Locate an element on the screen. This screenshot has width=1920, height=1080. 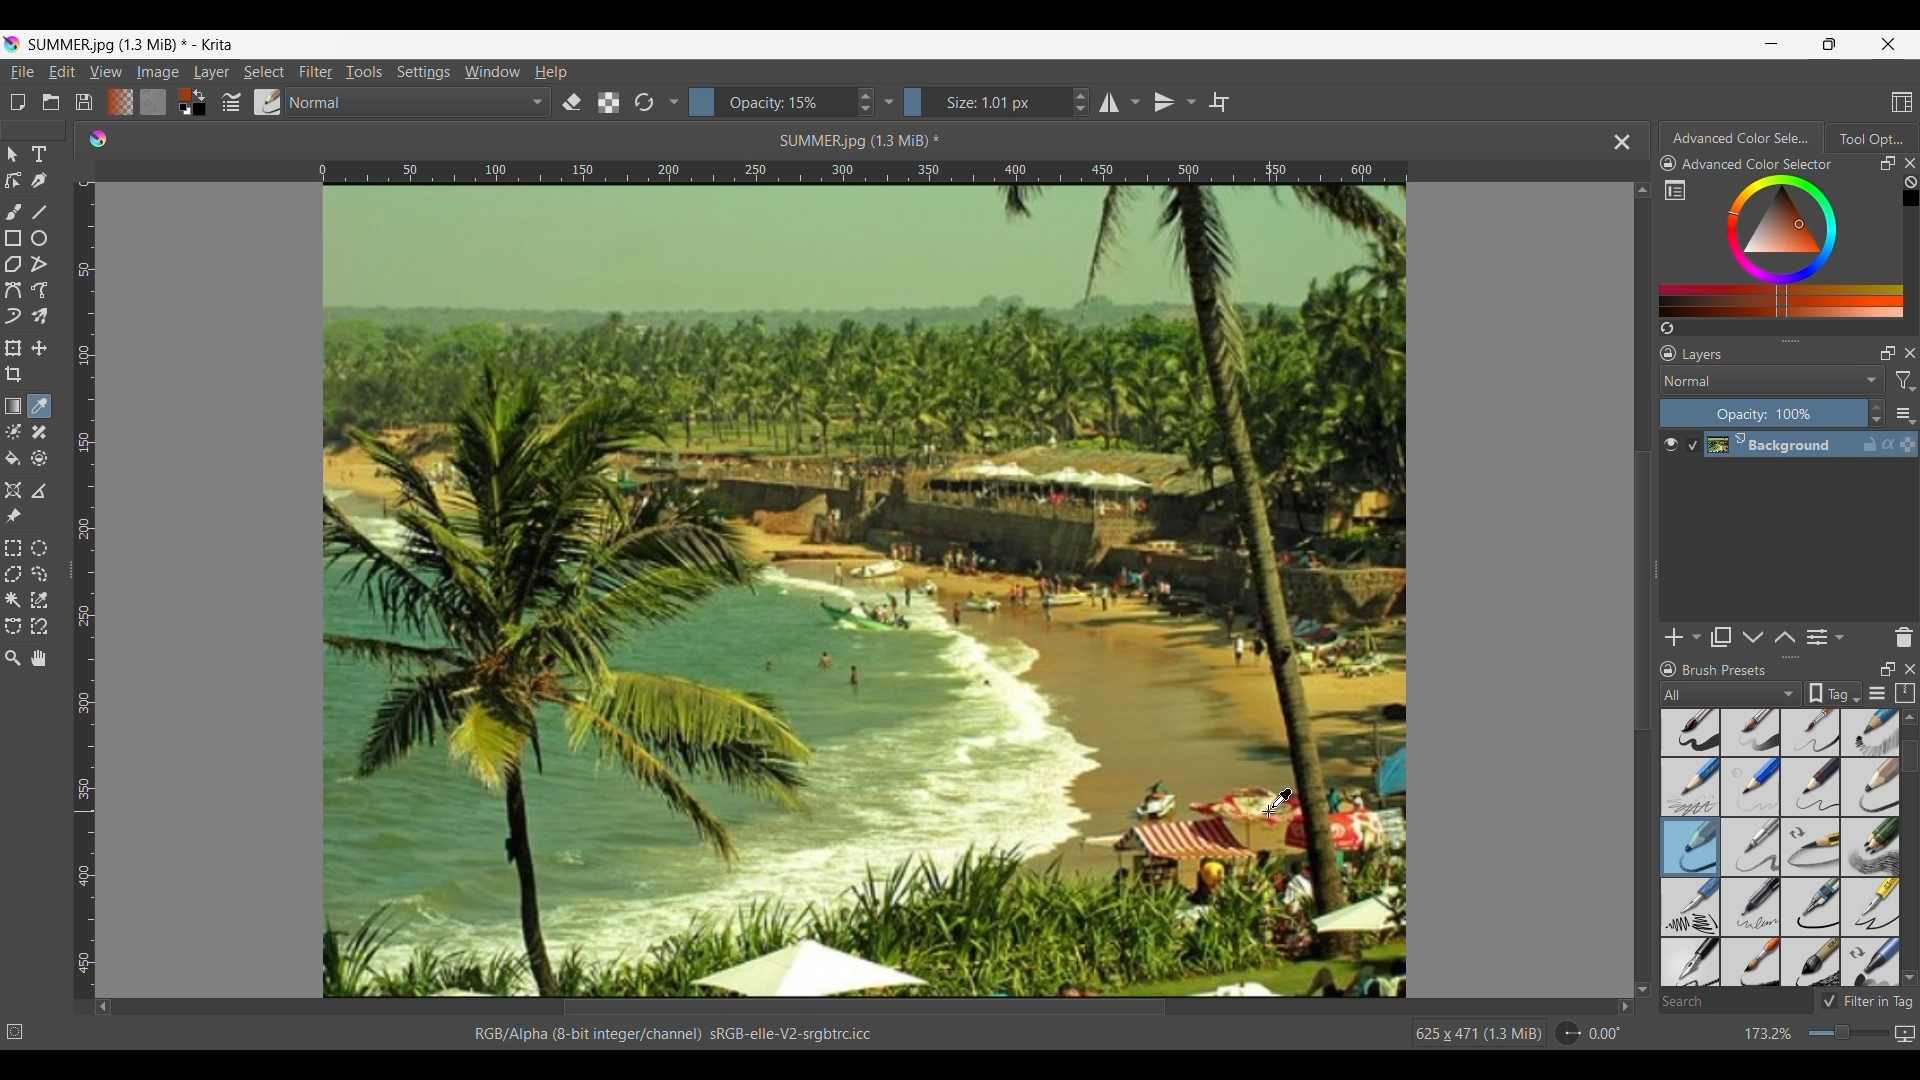
Close tab is located at coordinates (1623, 142).